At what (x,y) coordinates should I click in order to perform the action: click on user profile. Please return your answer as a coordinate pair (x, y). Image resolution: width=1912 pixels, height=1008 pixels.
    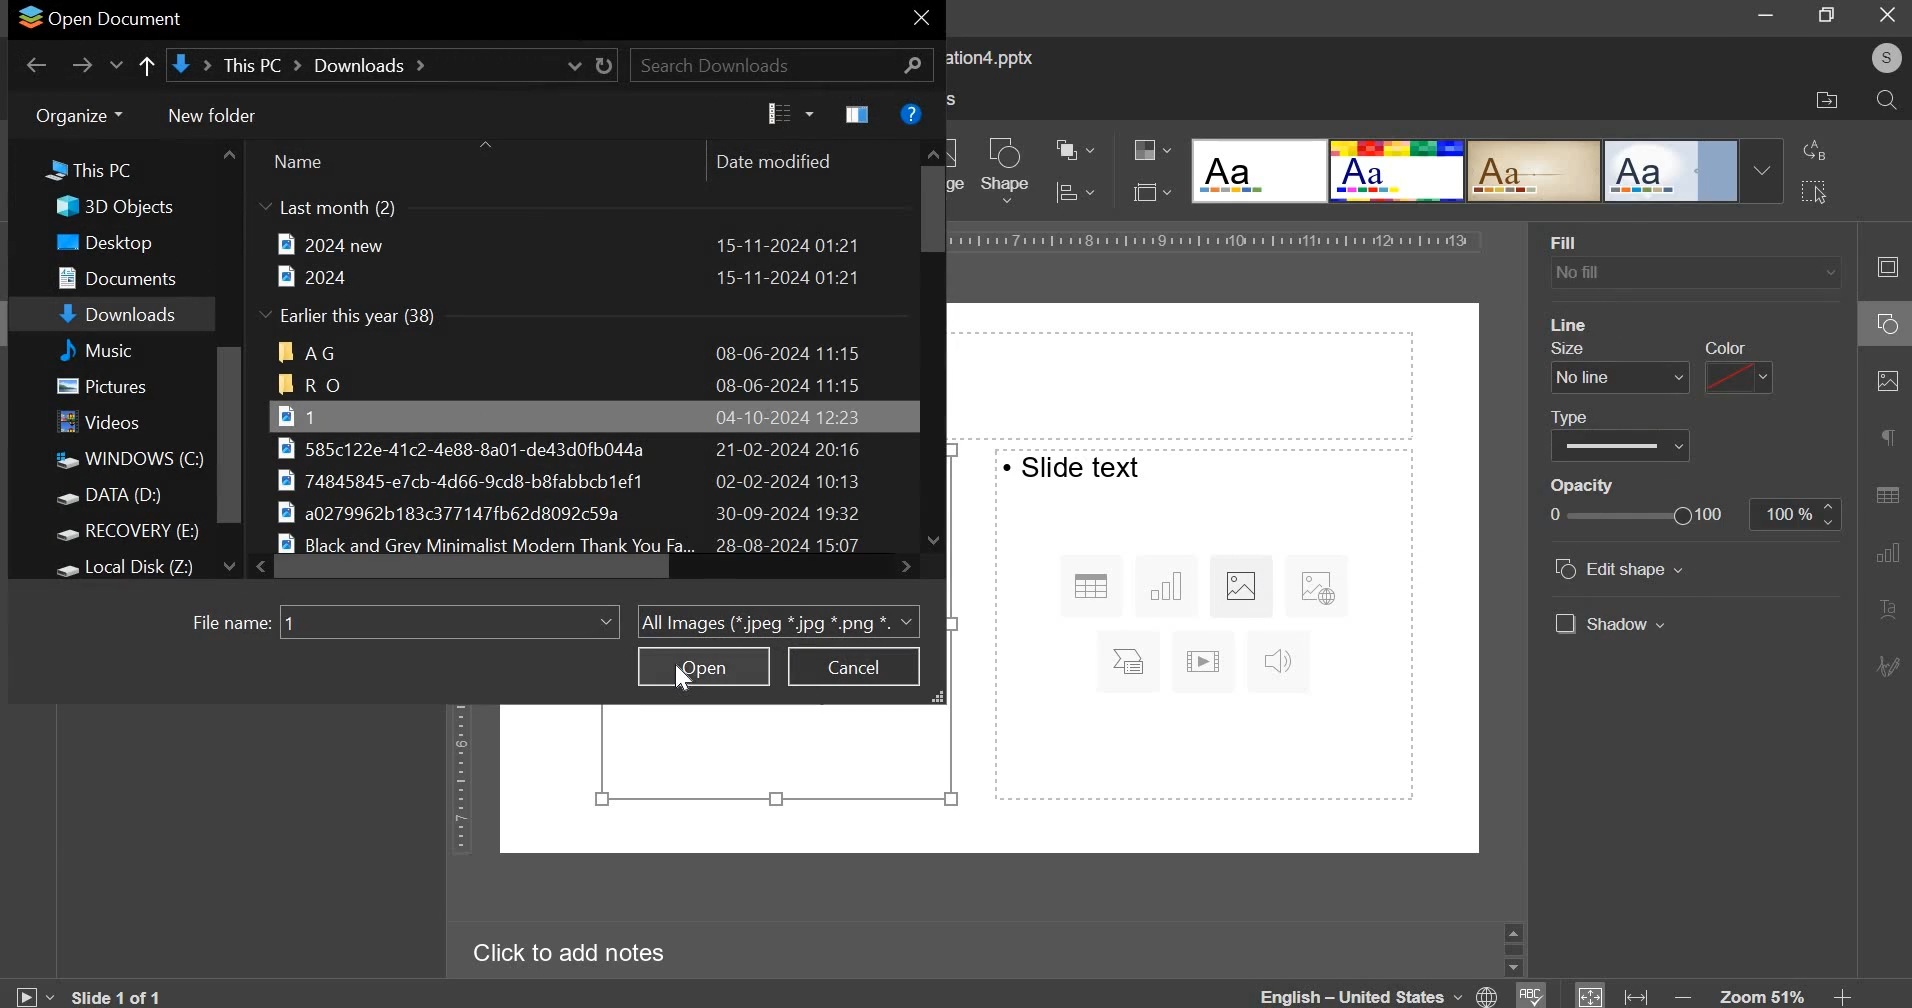
    Looking at the image, I should click on (1885, 58).